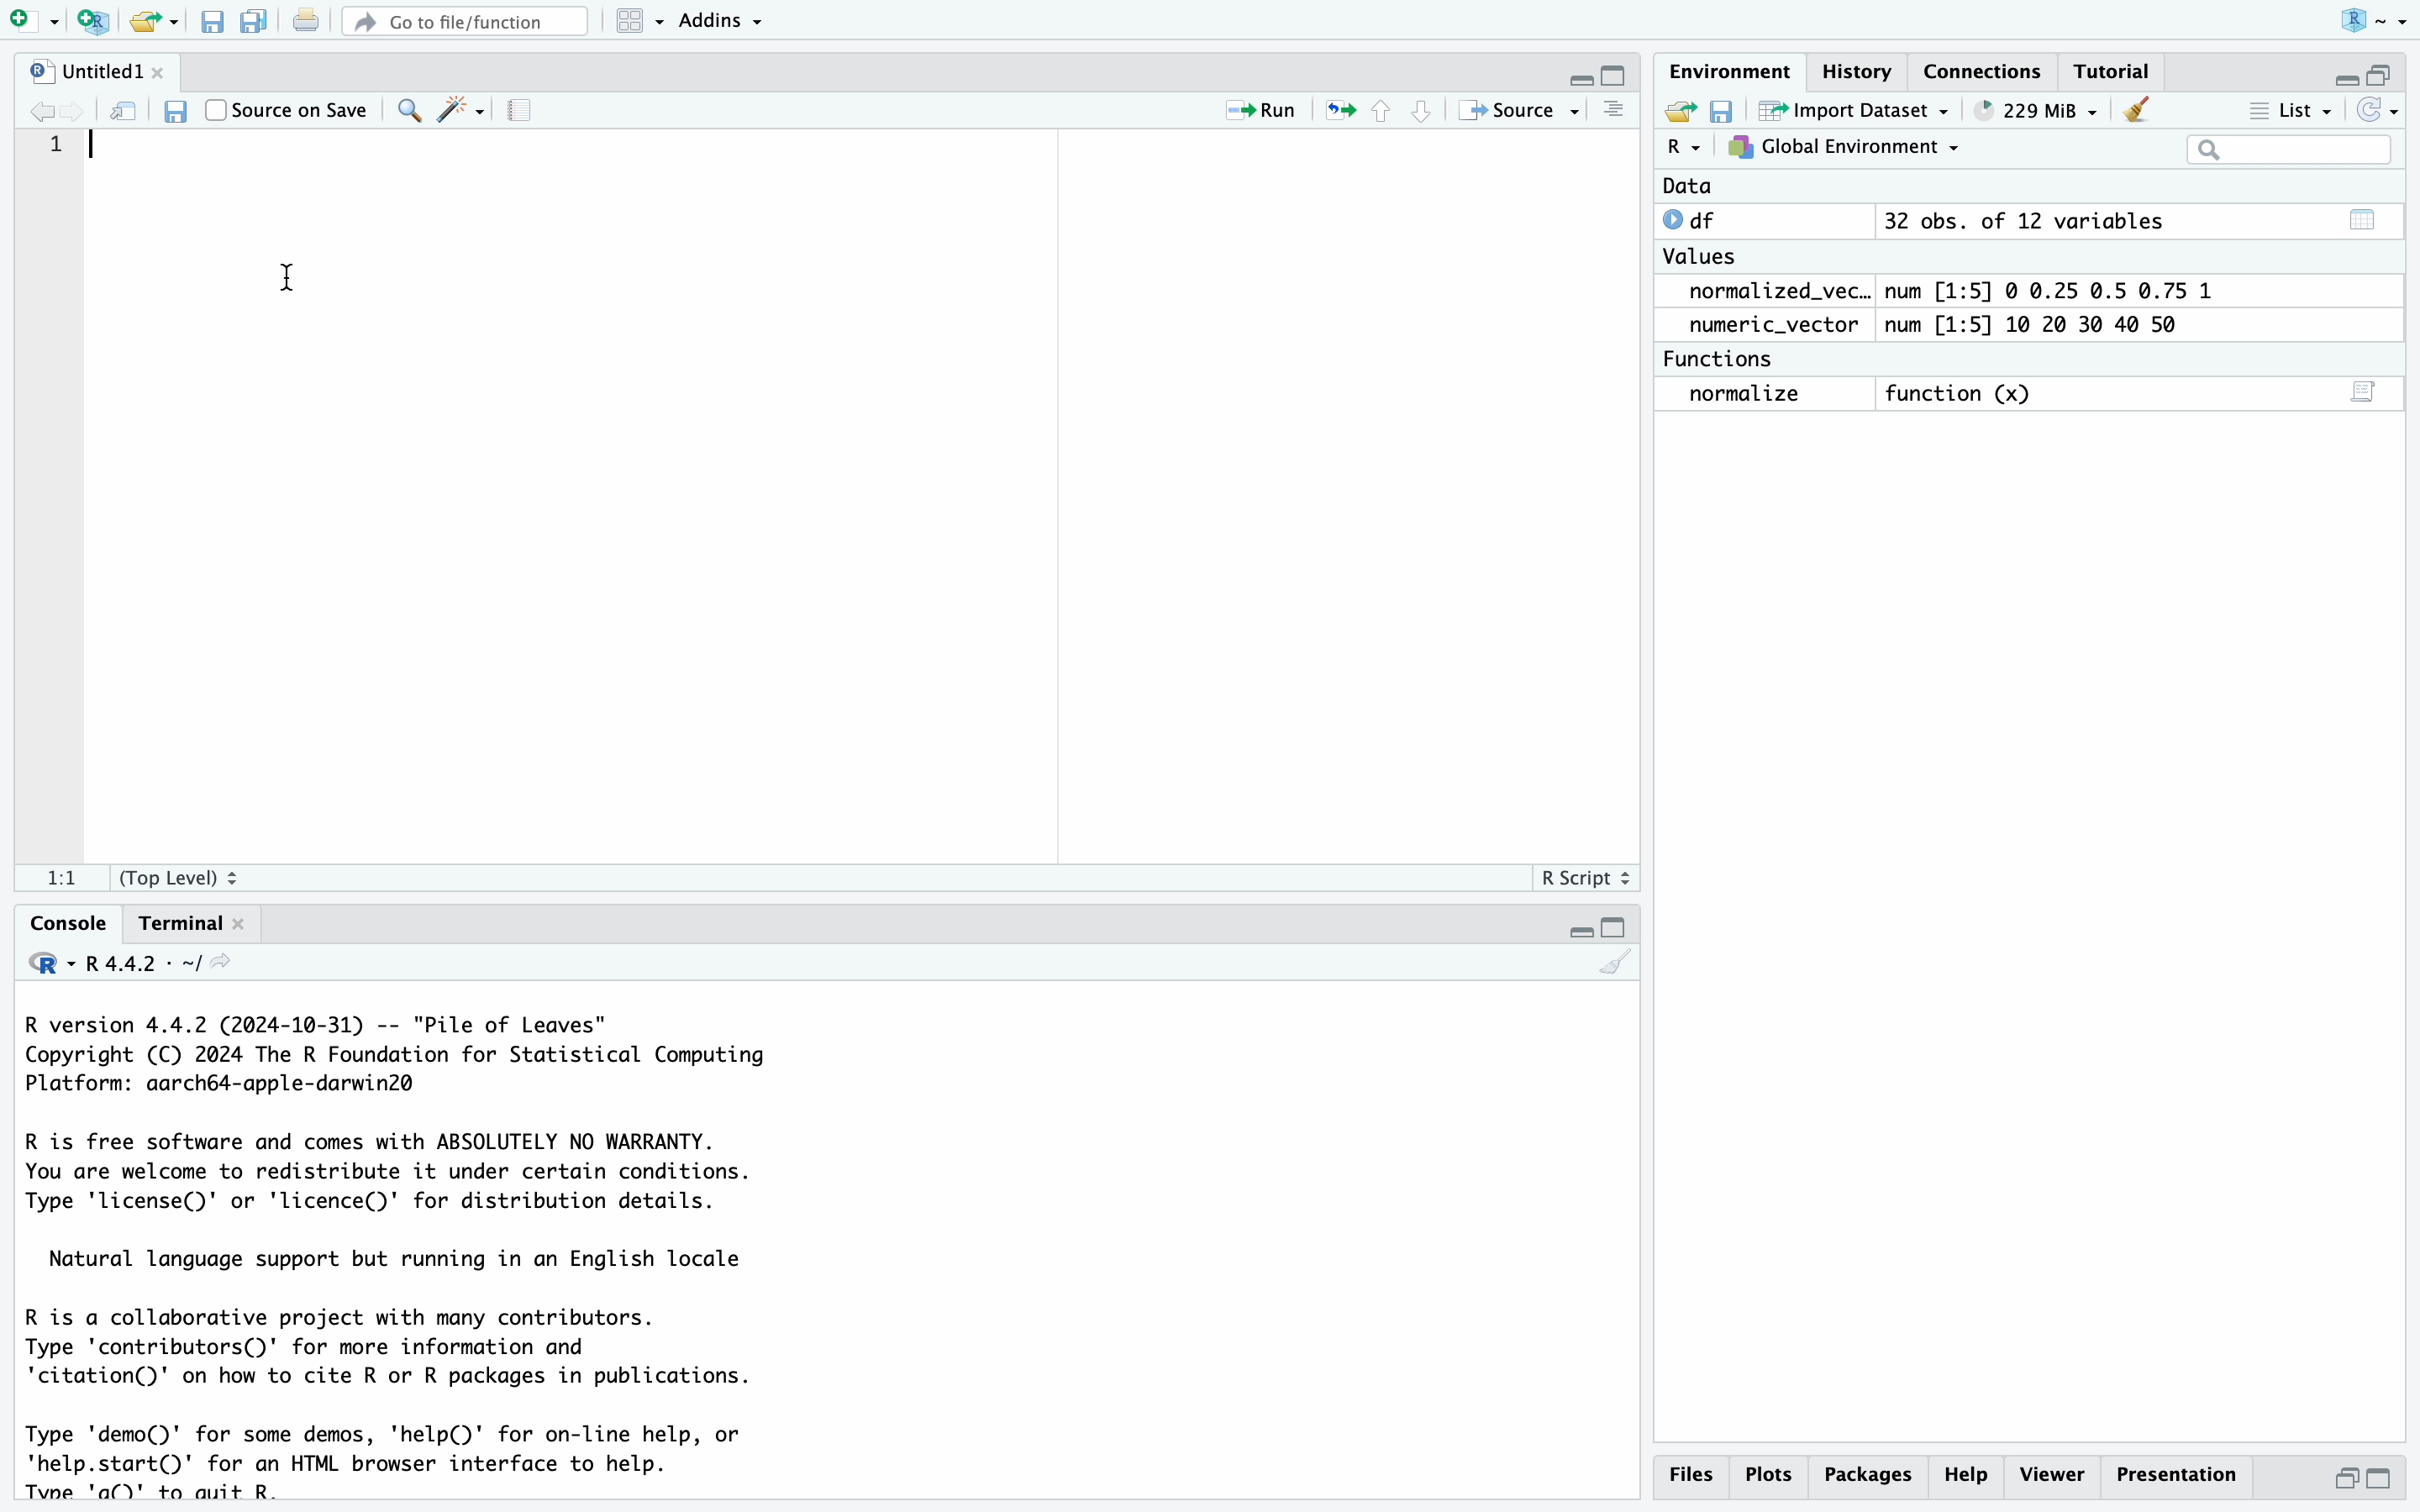 This screenshot has height=1512, width=2420. I want to click on open file, so click(148, 24).